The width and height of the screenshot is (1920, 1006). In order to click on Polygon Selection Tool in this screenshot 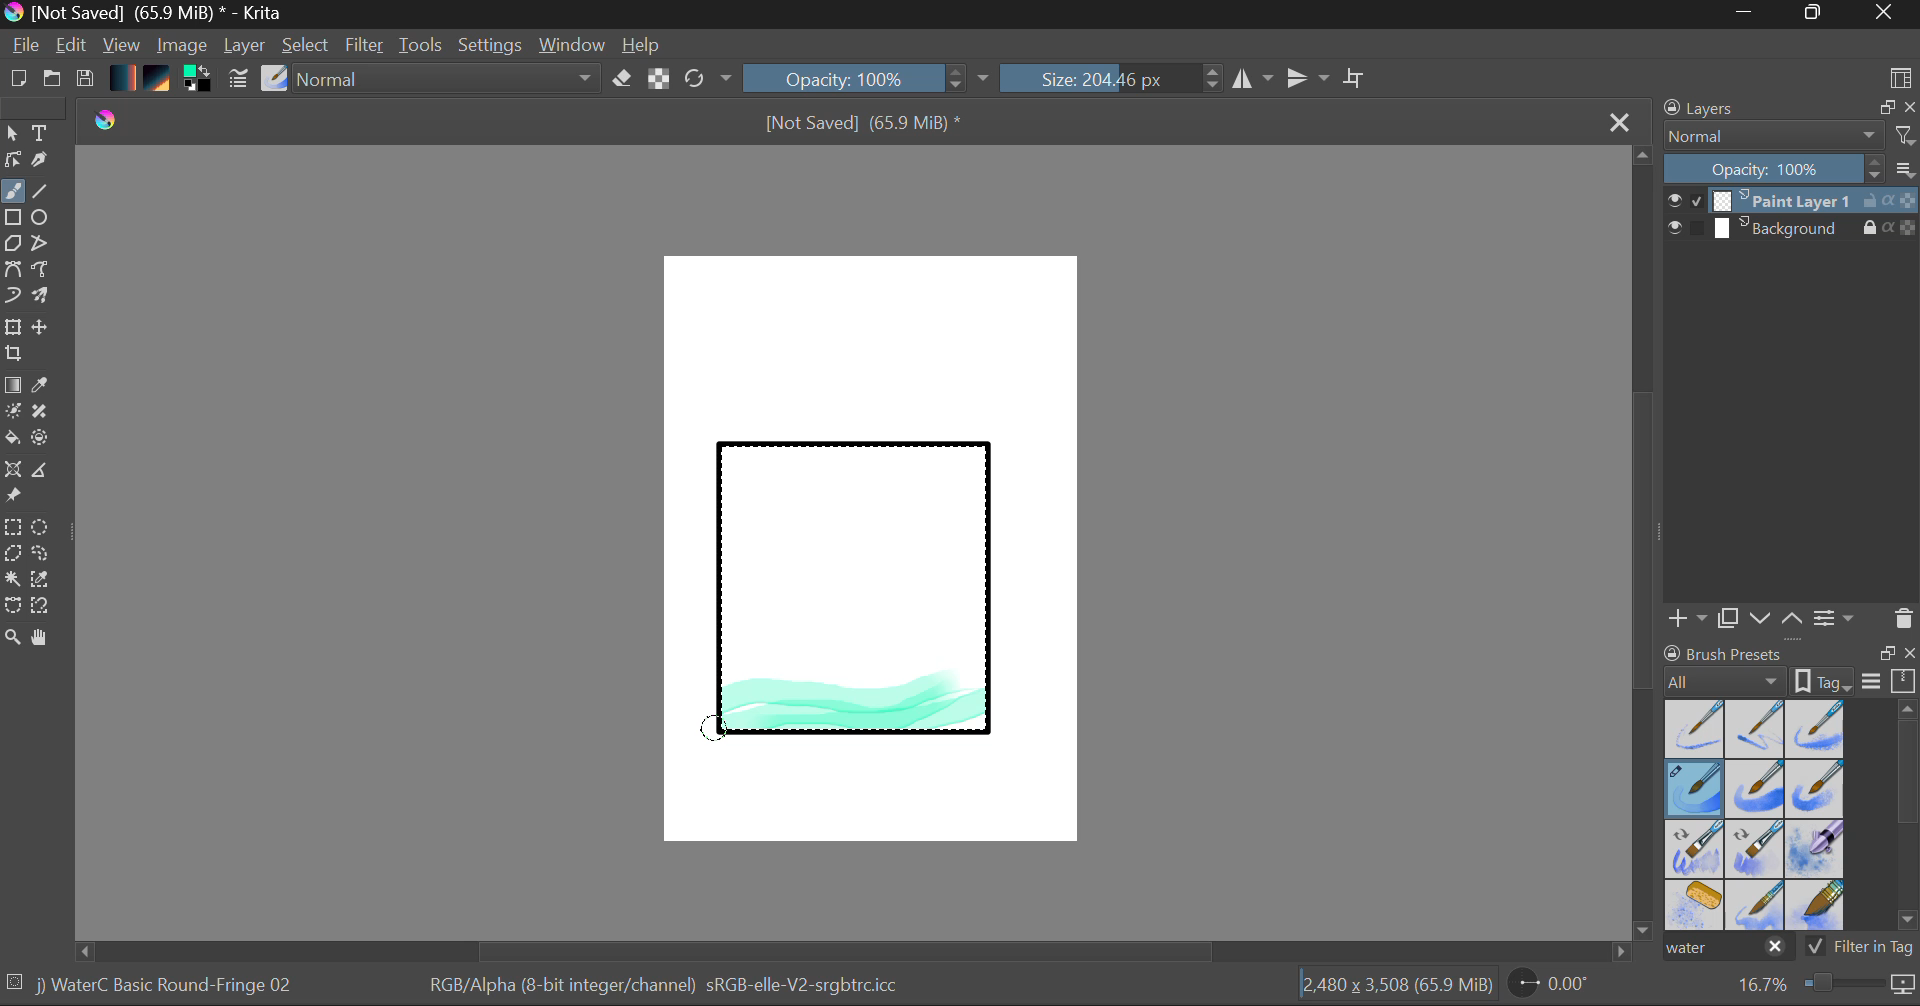, I will do `click(12, 554)`.